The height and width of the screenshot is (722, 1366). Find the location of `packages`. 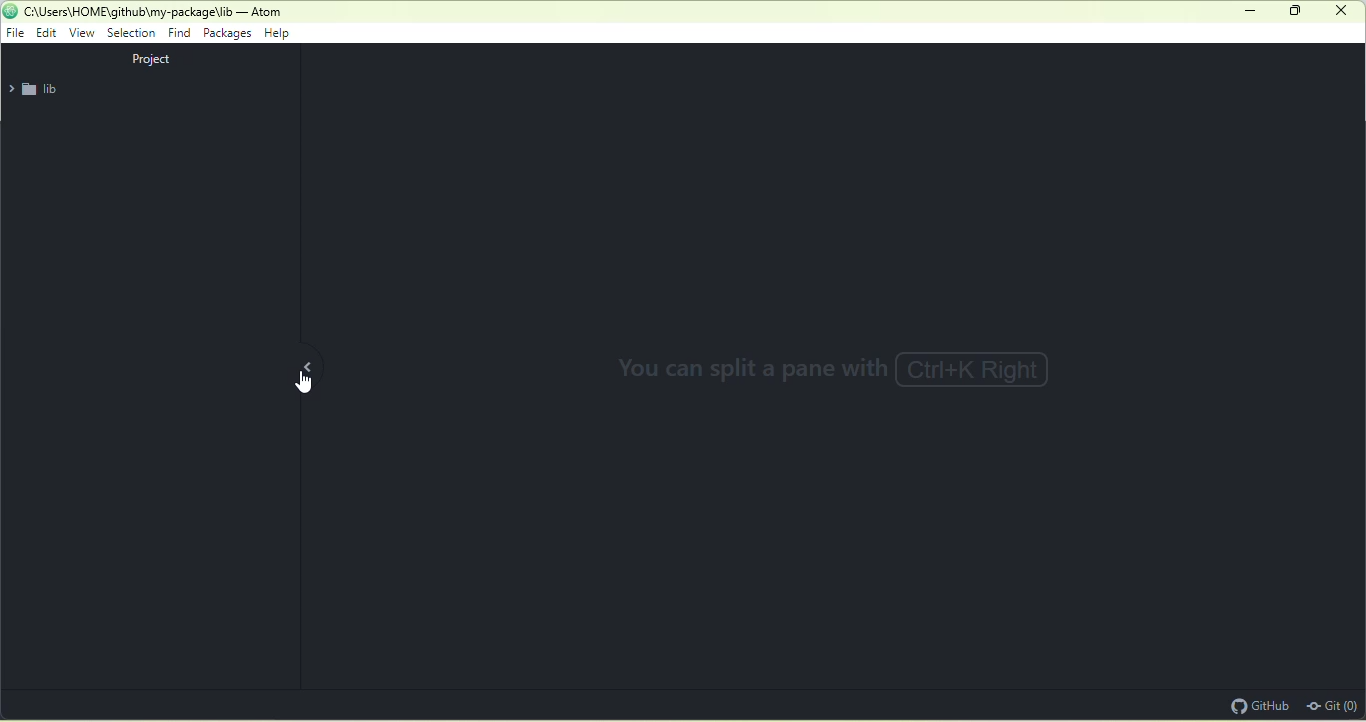

packages is located at coordinates (228, 35).